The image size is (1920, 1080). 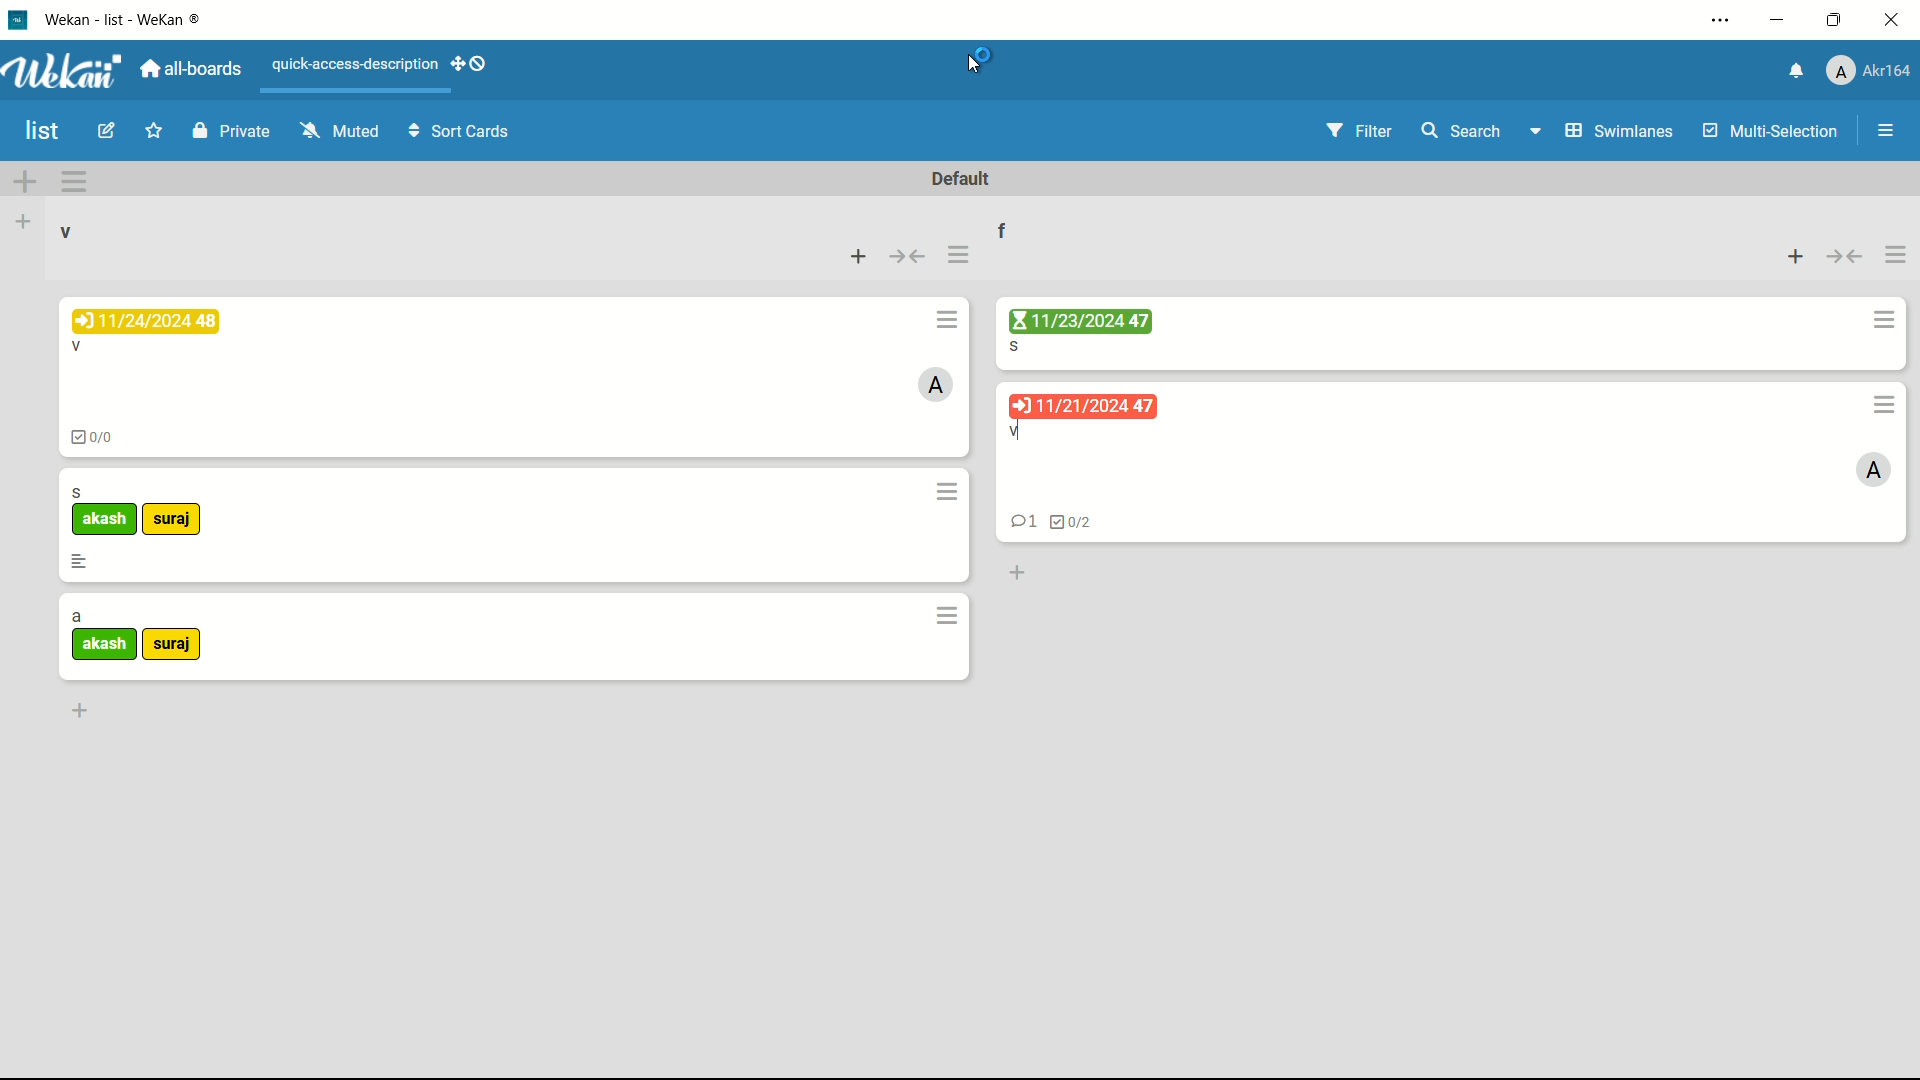 What do you see at coordinates (1834, 21) in the screenshot?
I see `maximize` at bounding box center [1834, 21].